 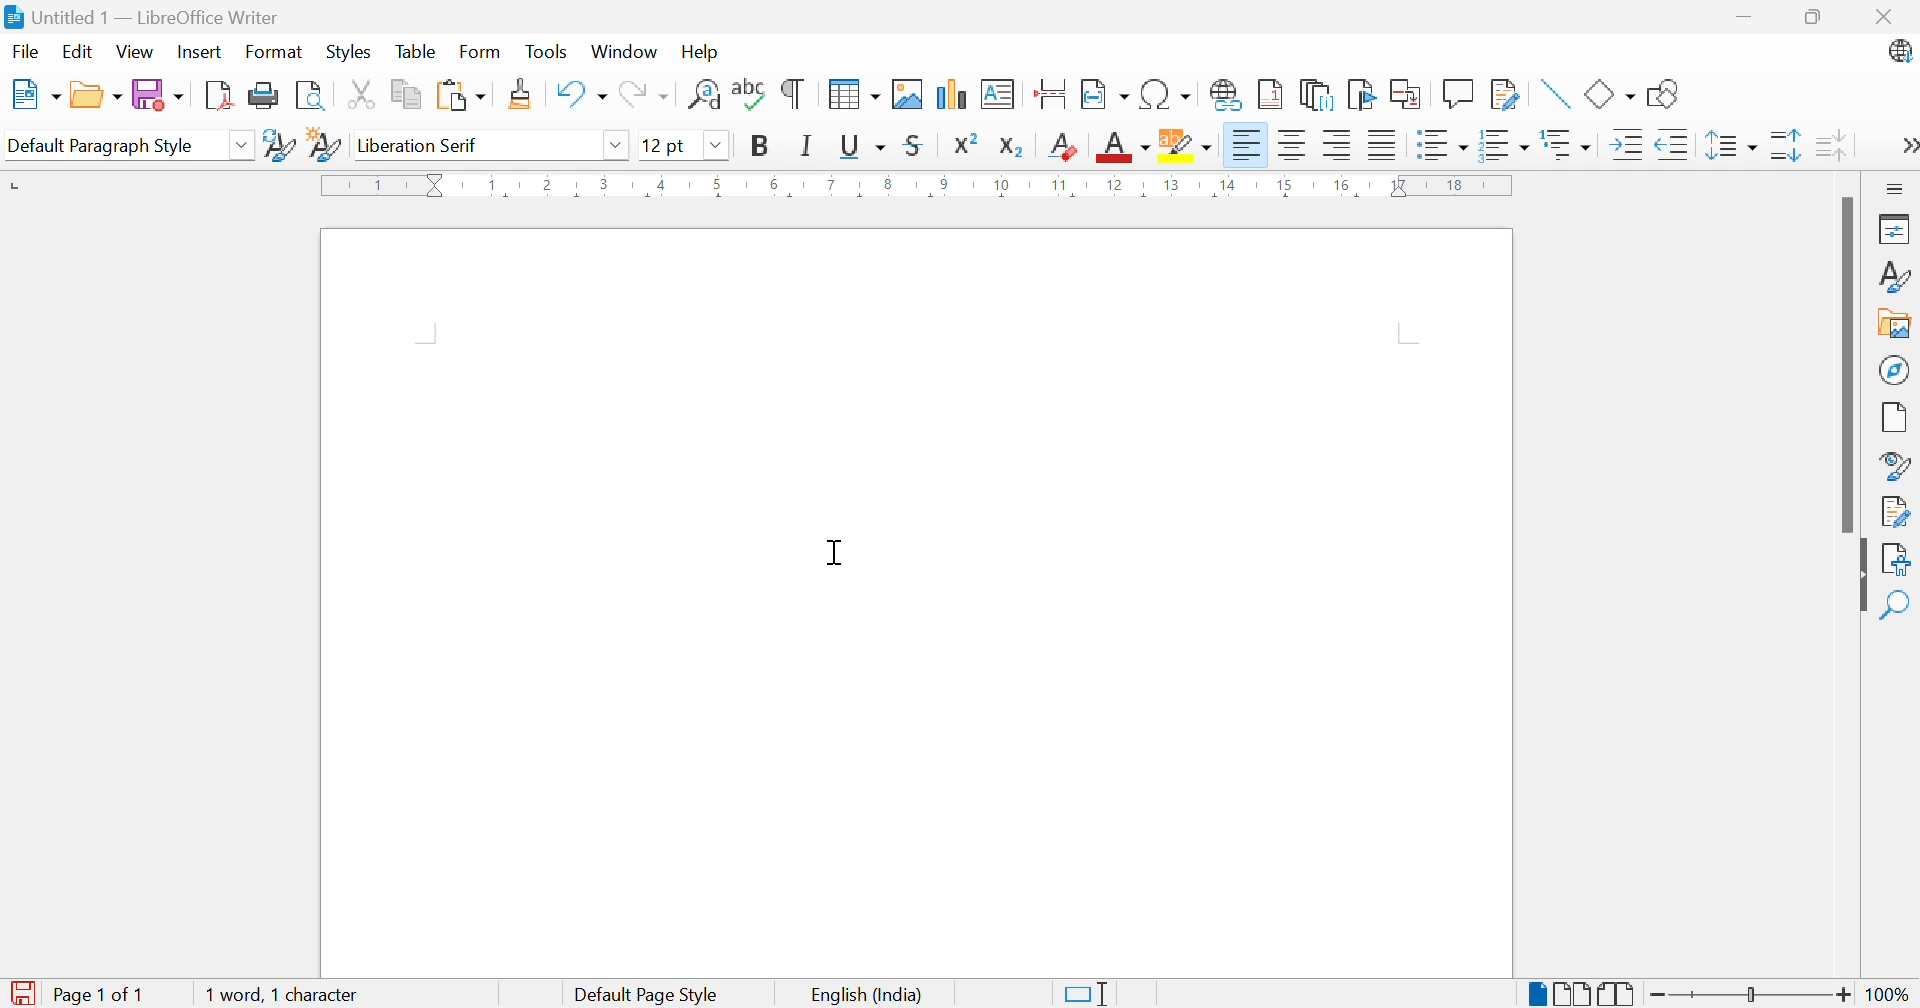 What do you see at coordinates (1247, 146) in the screenshot?
I see `Align left` at bounding box center [1247, 146].